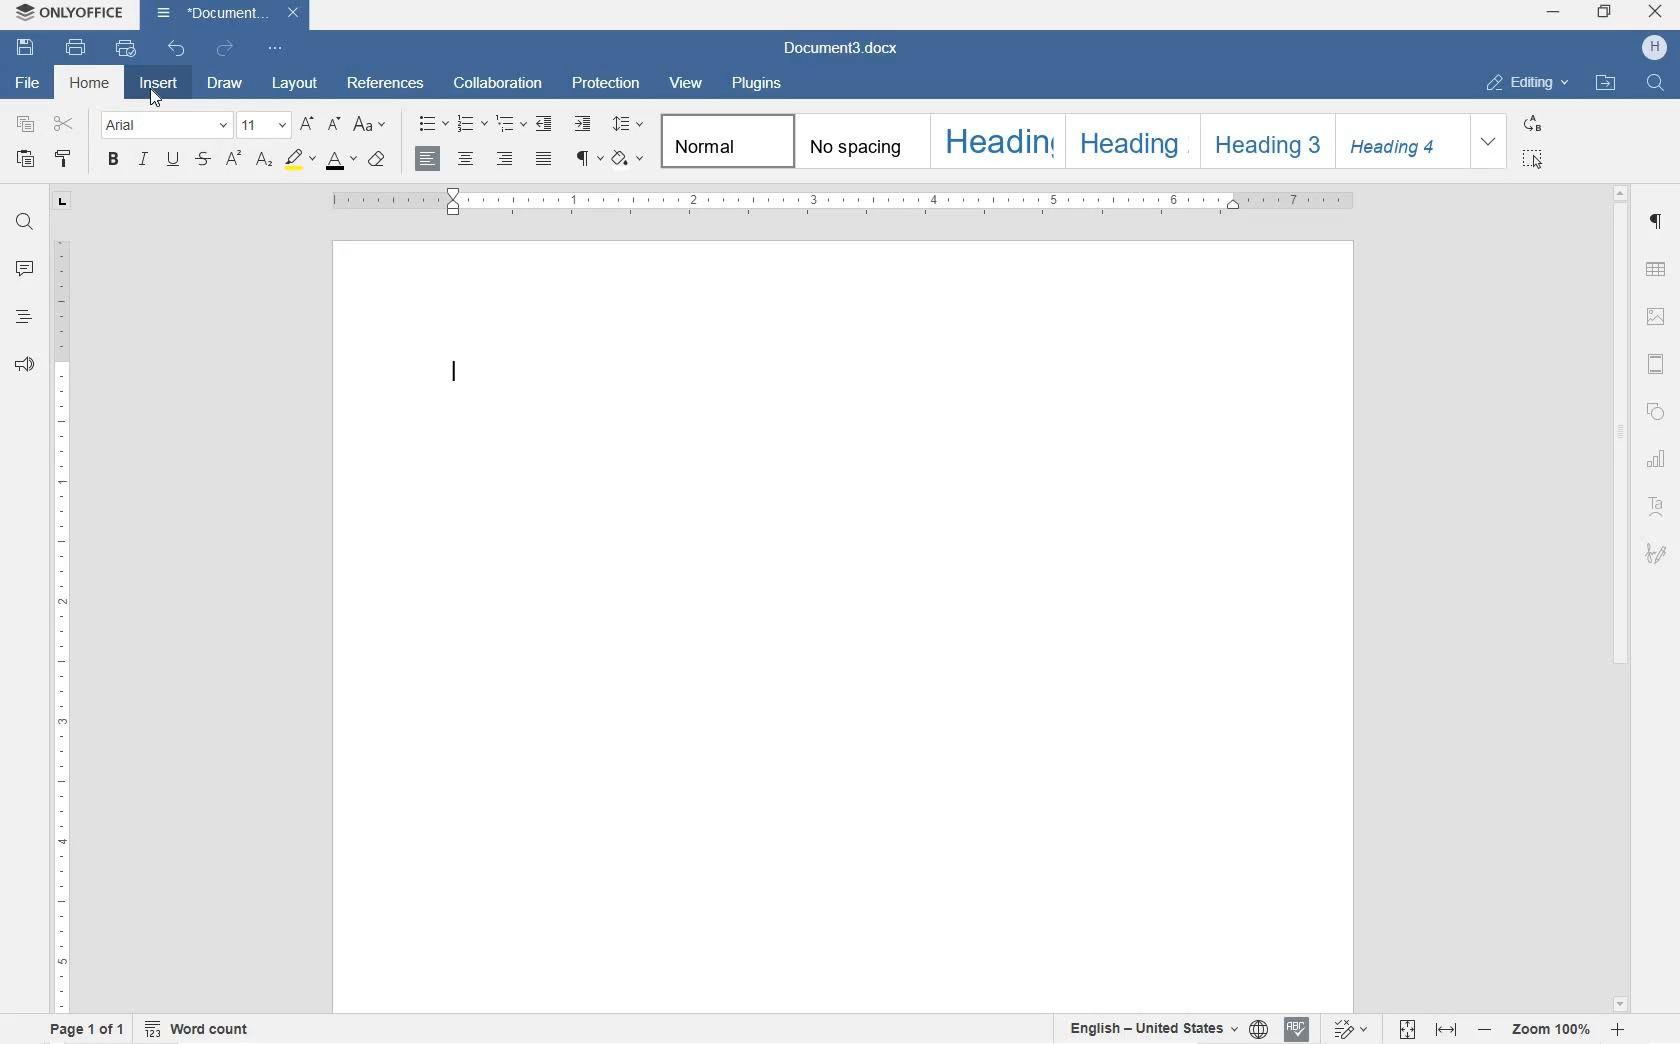 The height and width of the screenshot is (1044, 1680). Describe the element at coordinates (1619, 597) in the screenshot. I see `SCROLLBAR` at that location.